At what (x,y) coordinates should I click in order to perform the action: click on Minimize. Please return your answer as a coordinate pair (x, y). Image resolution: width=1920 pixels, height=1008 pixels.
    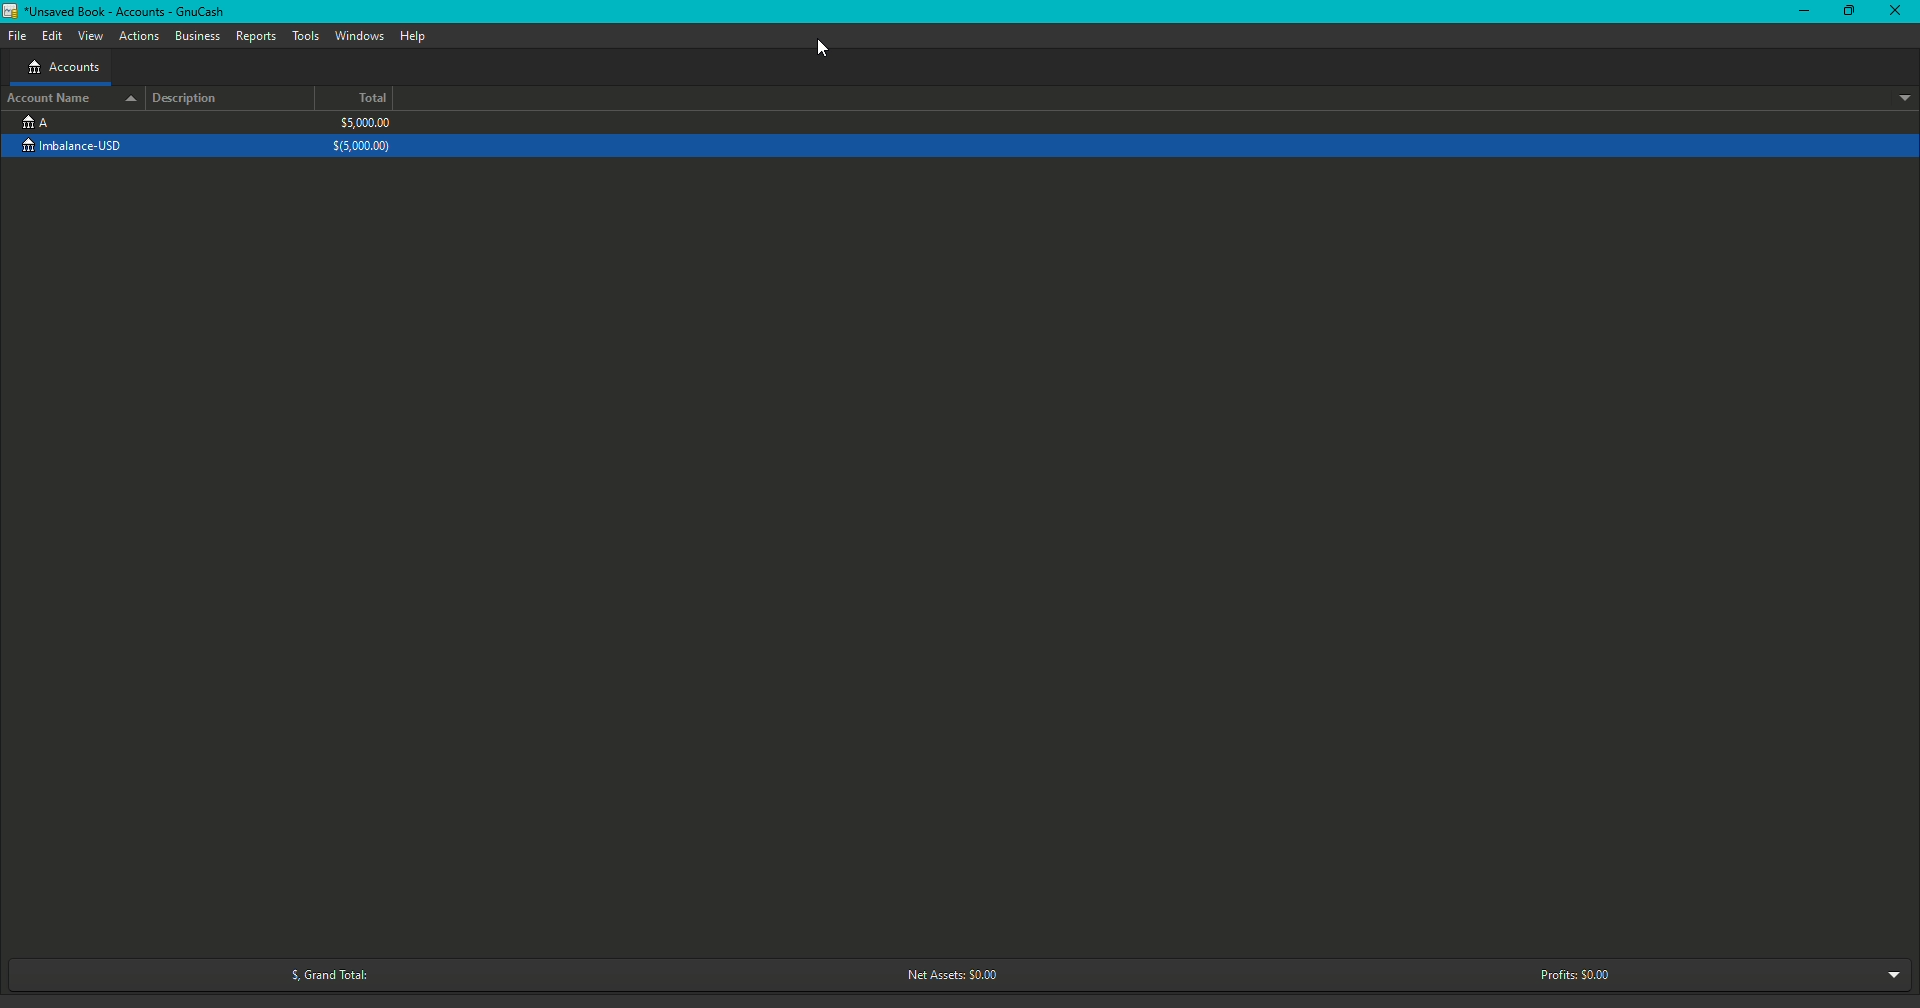
    Looking at the image, I should click on (1805, 12).